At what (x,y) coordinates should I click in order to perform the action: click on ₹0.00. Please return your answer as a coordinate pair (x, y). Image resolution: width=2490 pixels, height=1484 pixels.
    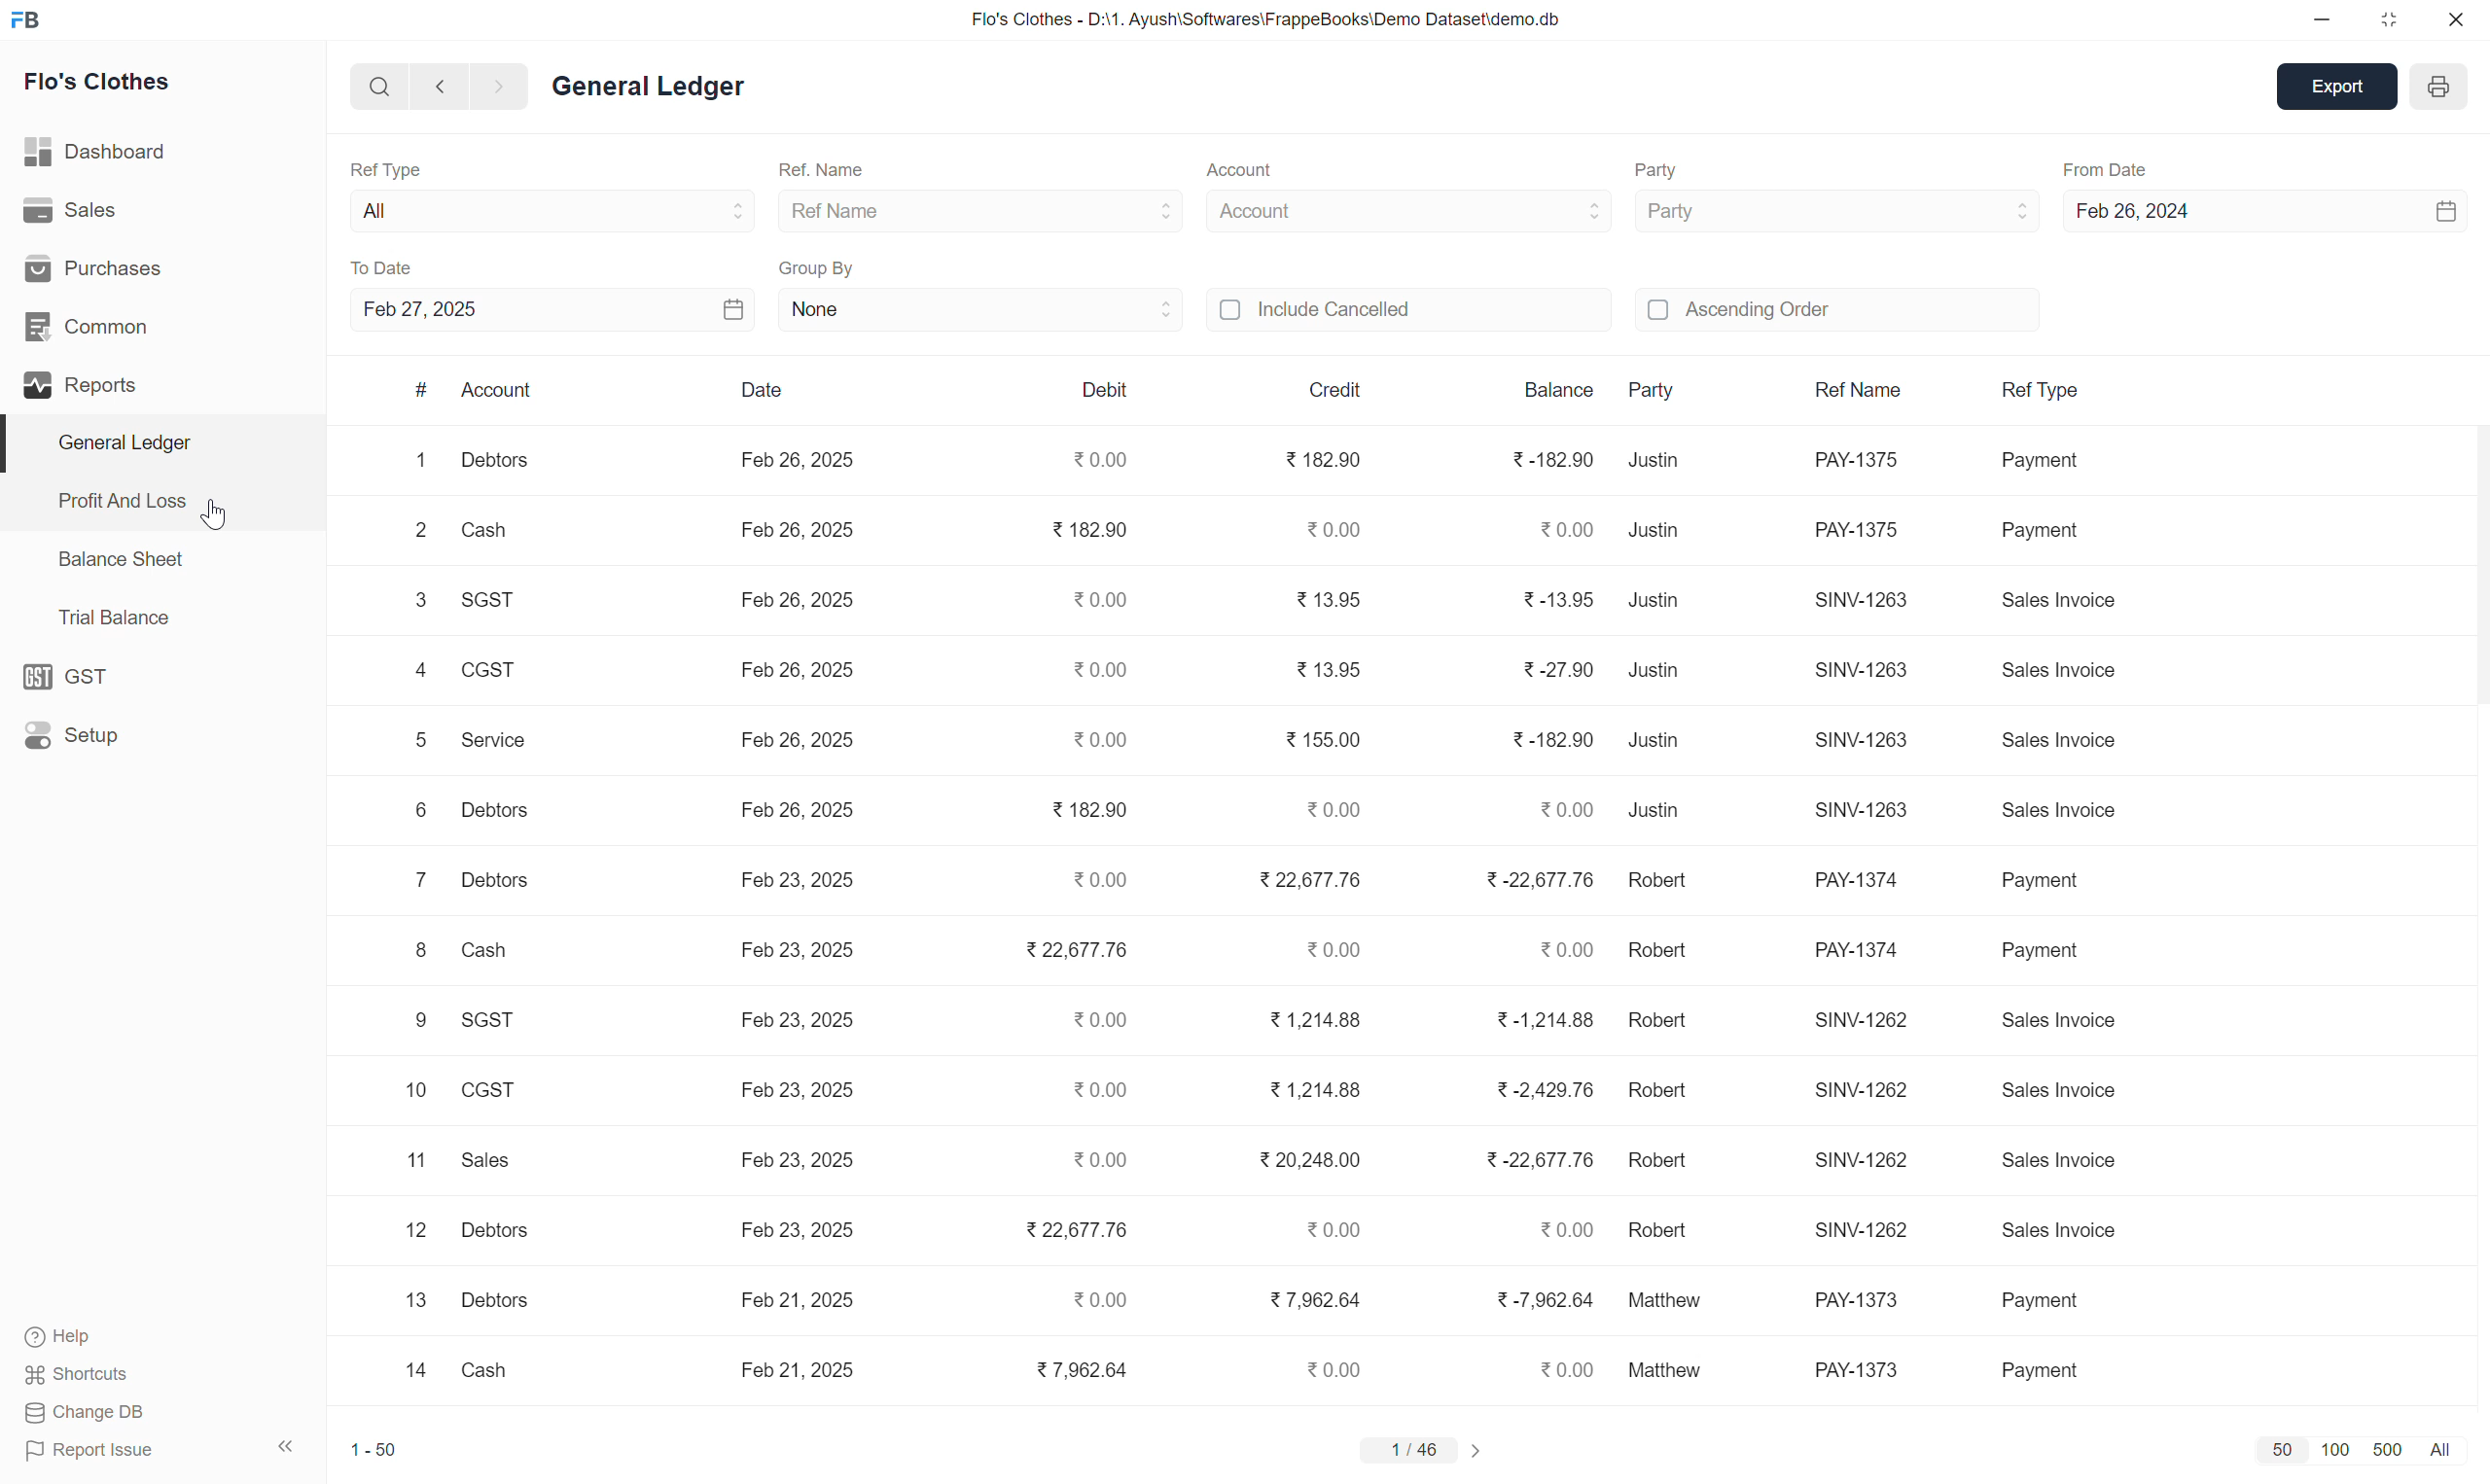
    Looking at the image, I should click on (1088, 671).